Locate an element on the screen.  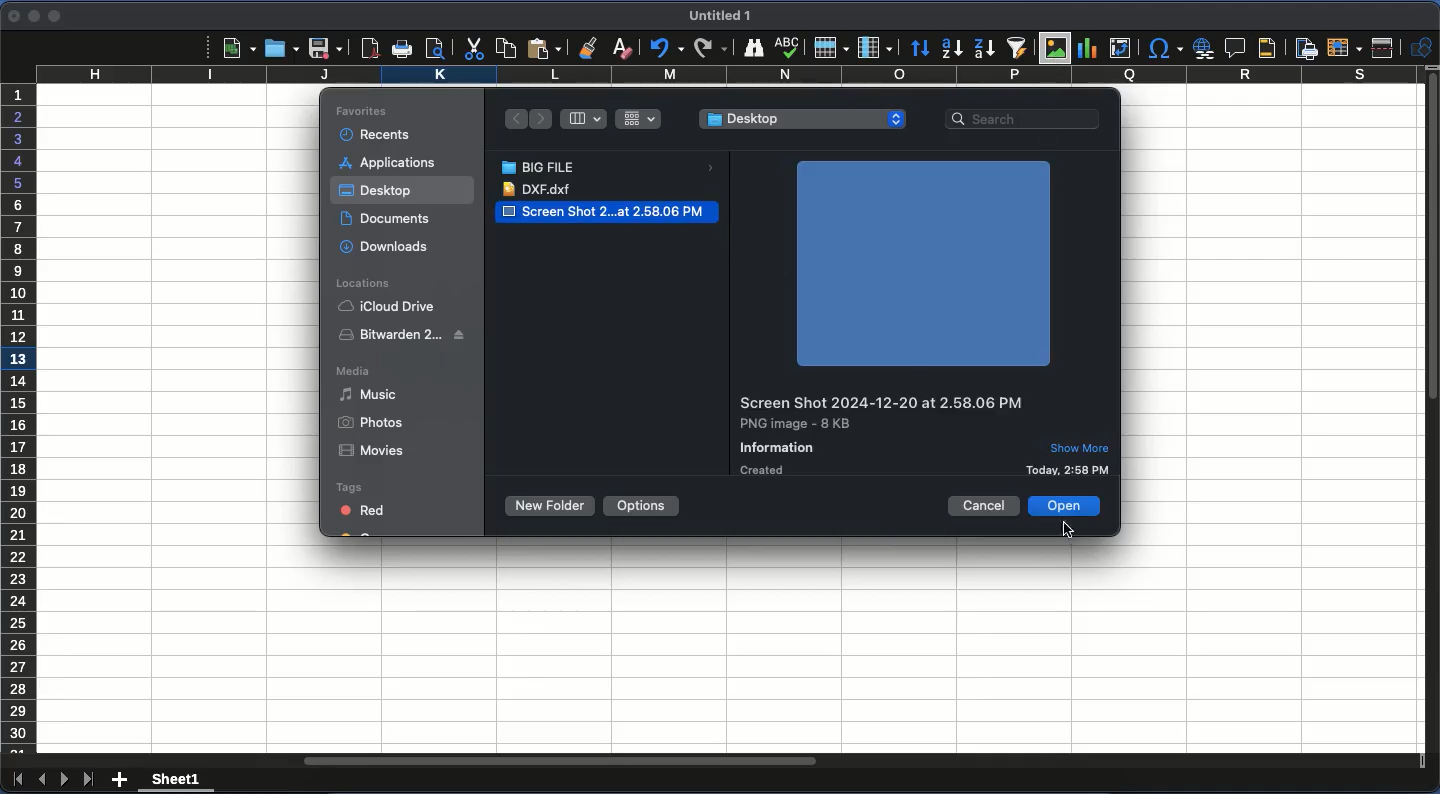
tags is located at coordinates (349, 488).